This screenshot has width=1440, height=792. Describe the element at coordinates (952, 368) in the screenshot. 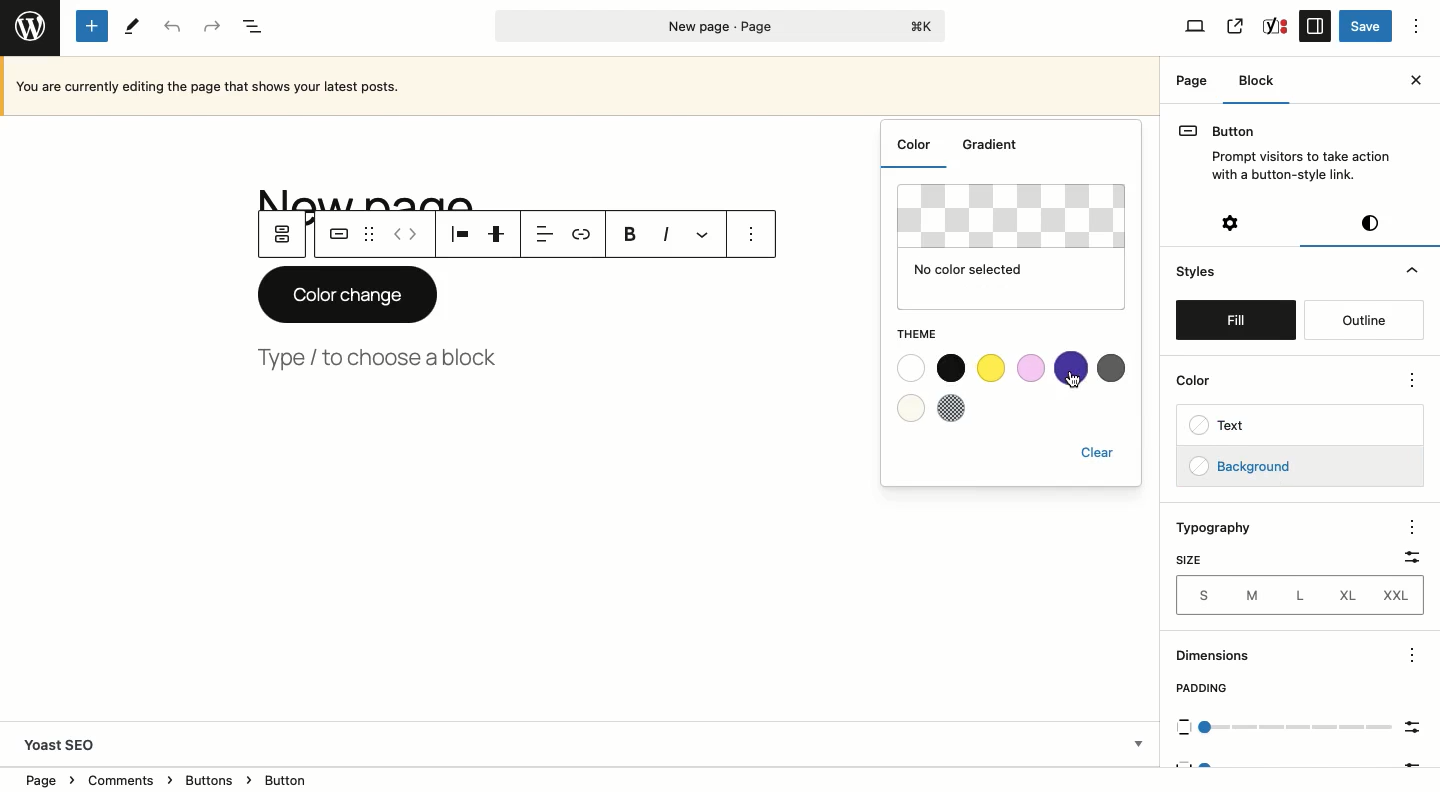

I see `Black` at that location.